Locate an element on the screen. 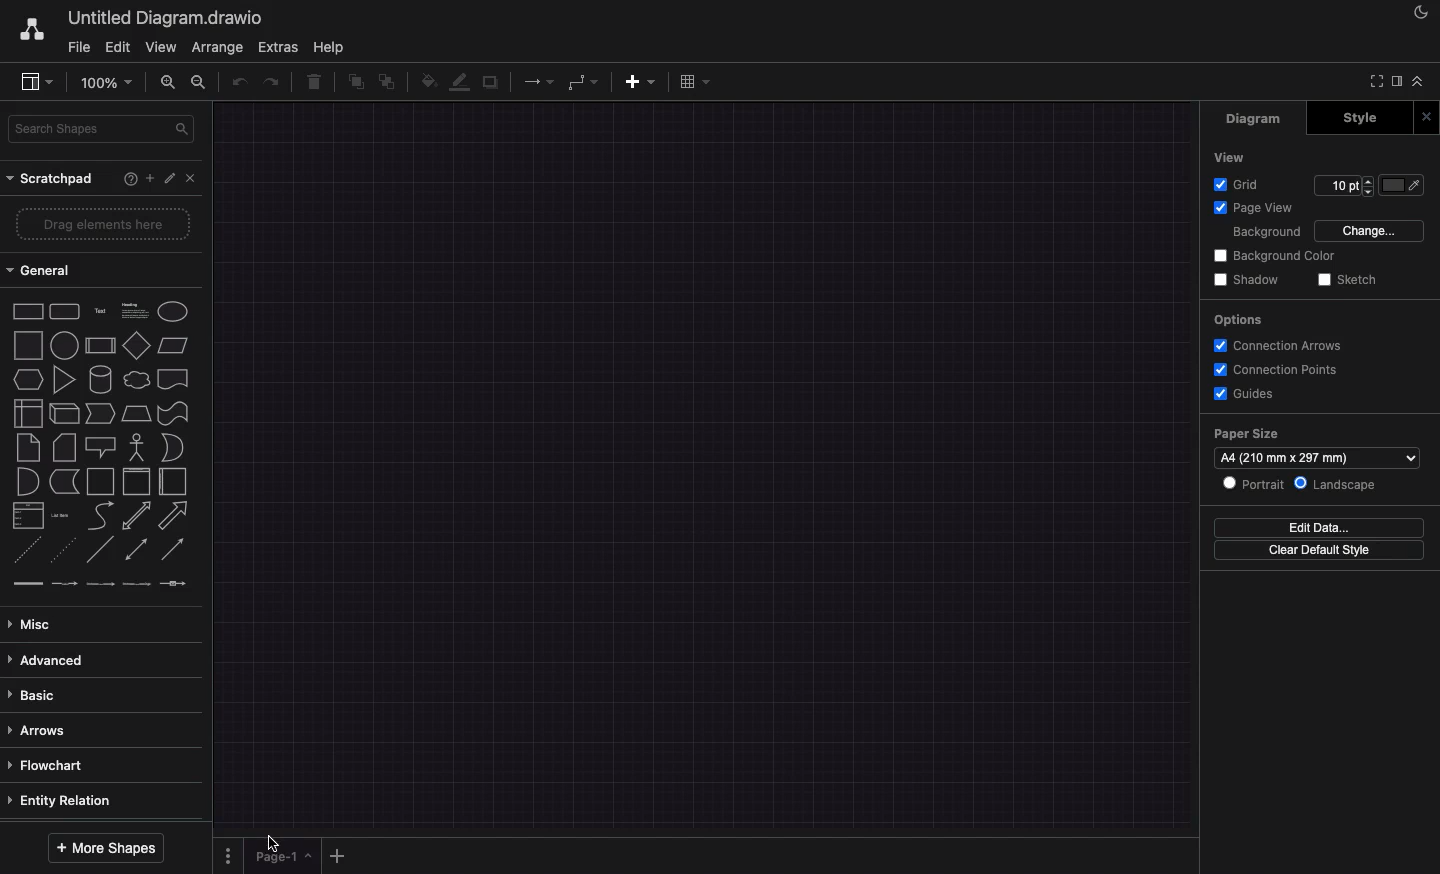 Image resolution: width=1440 pixels, height=874 pixels. Input for Grid points is located at coordinates (1344, 185).